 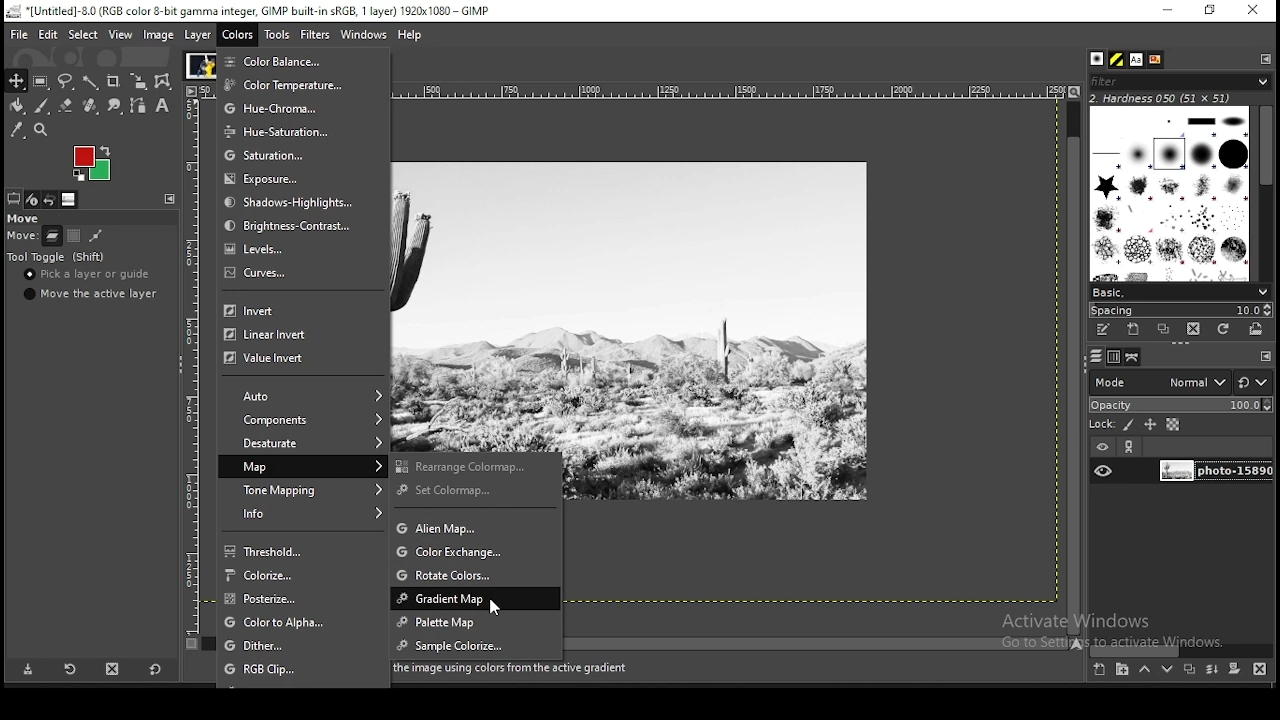 I want to click on create a new brush, so click(x=1136, y=330).